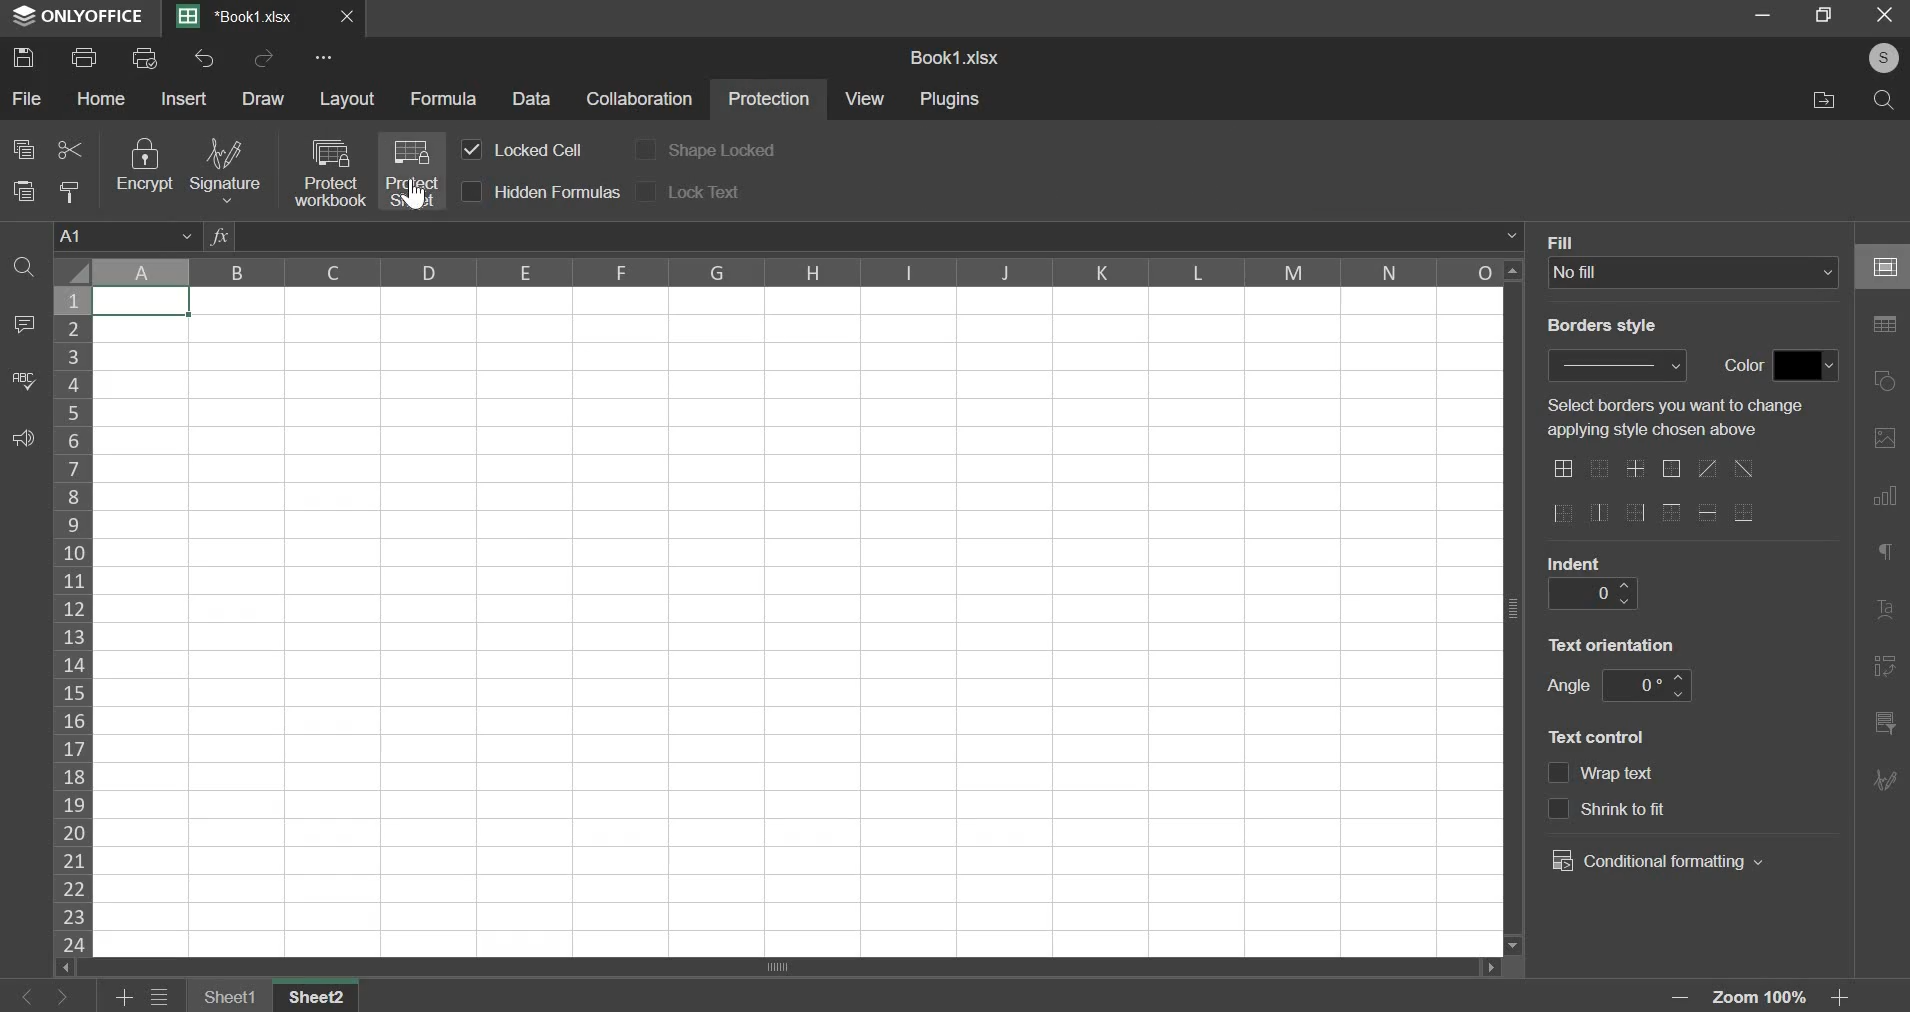 Image resolution: width=1910 pixels, height=1012 pixels. What do you see at coordinates (1672, 514) in the screenshot?
I see `border options` at bounding box center [1672, 514].